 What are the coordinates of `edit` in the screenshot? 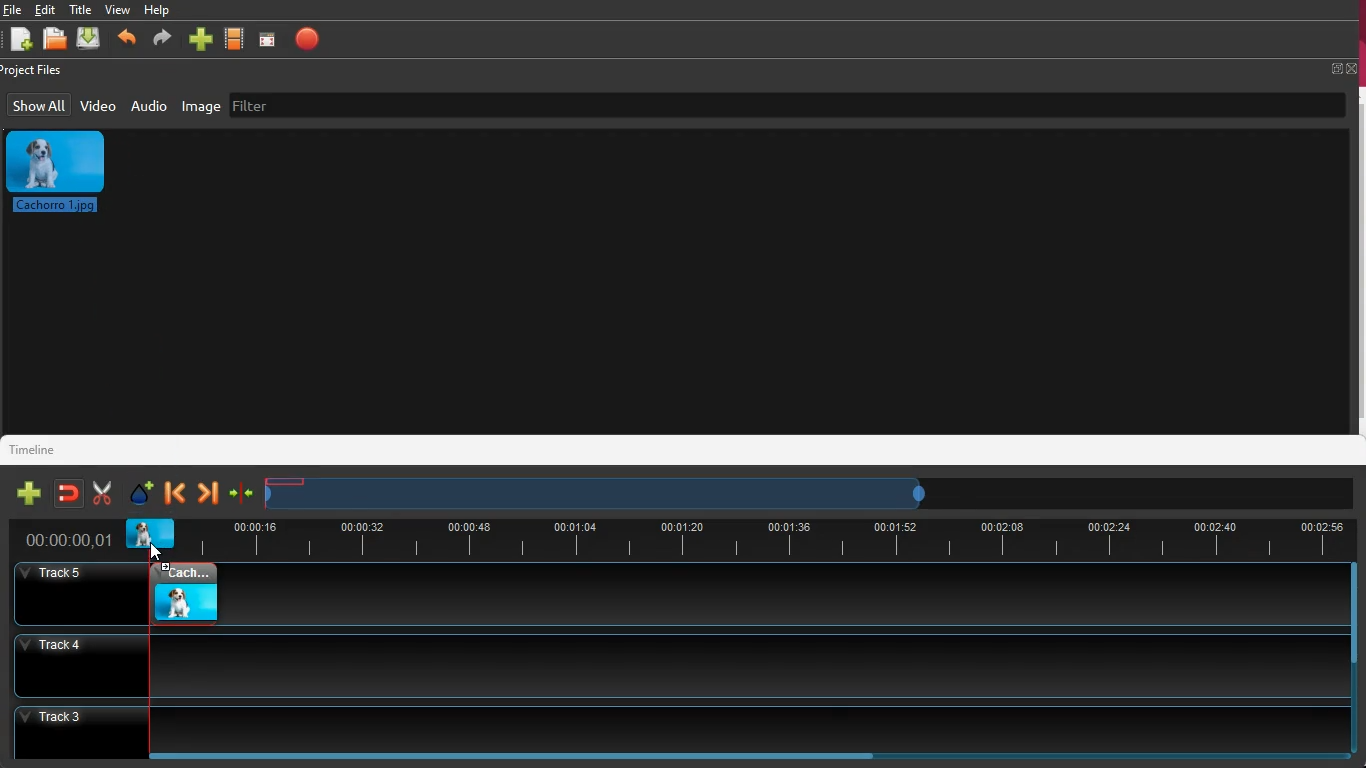 It's located at (45, 10).